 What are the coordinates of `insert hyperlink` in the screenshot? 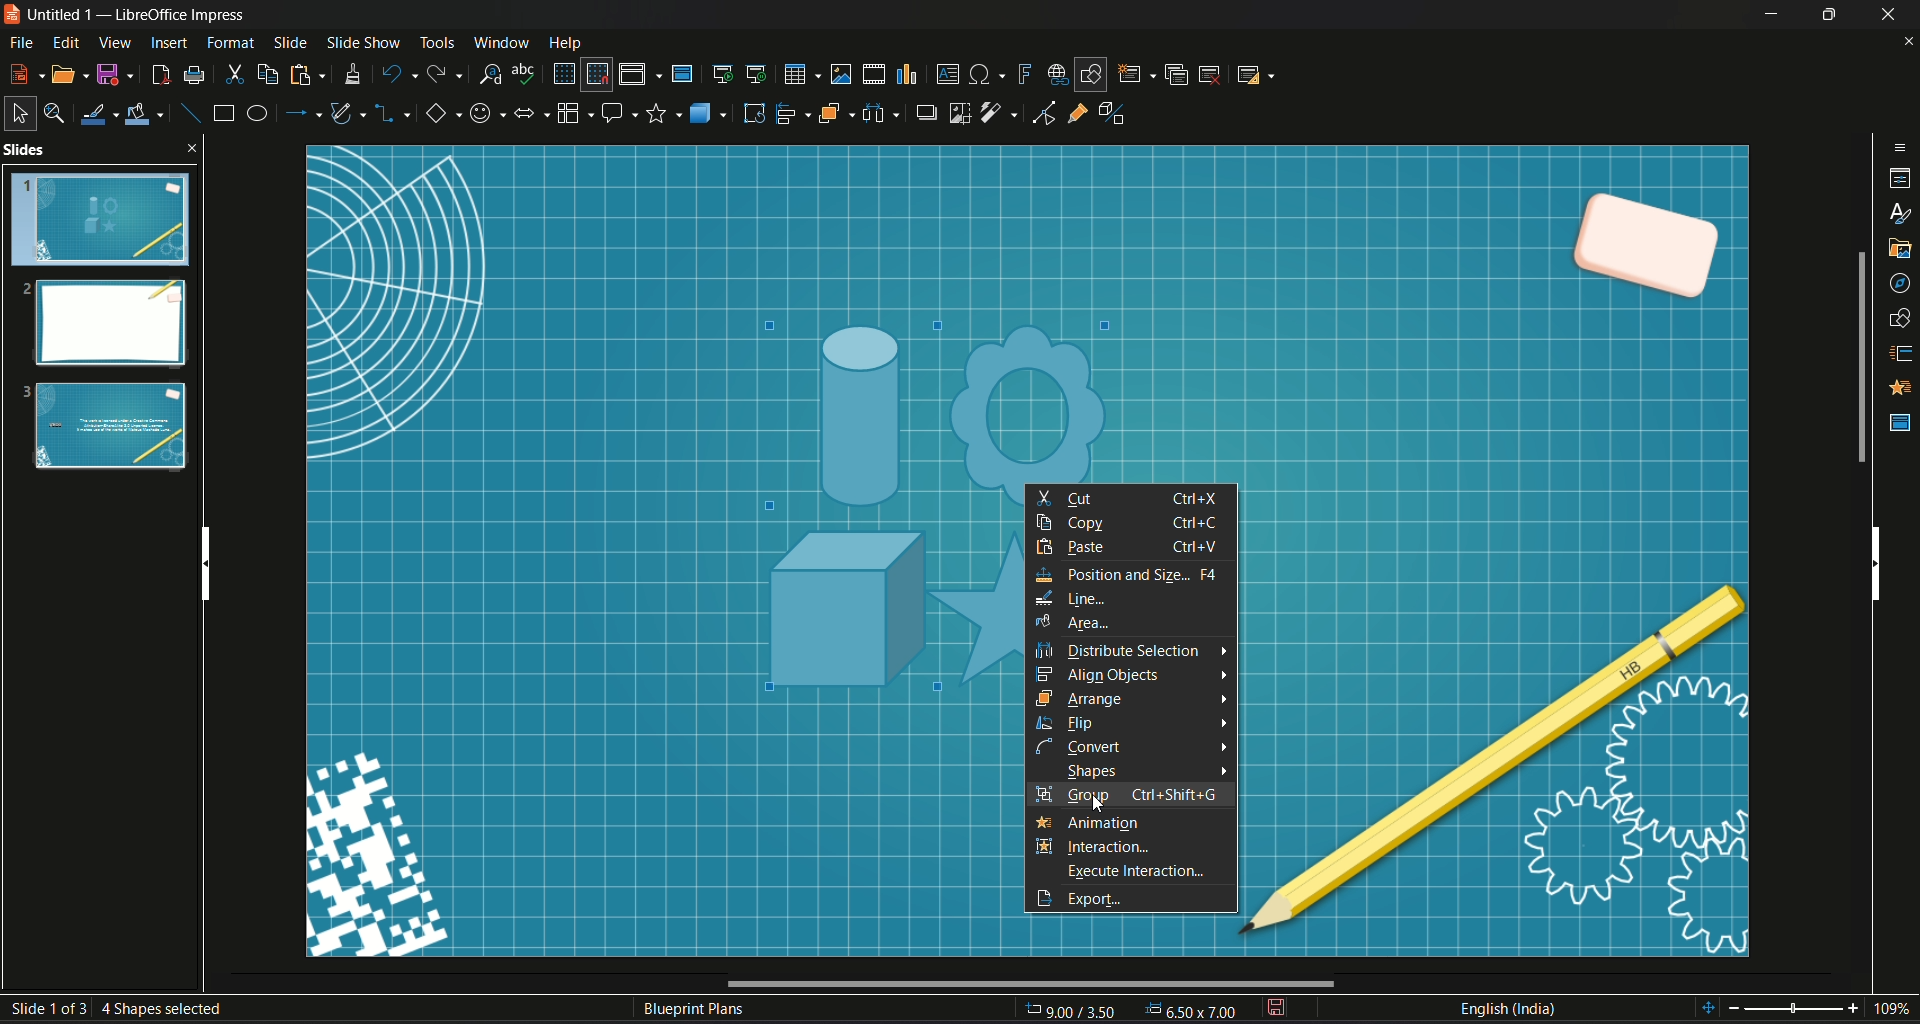 It's located at (1056, 74).